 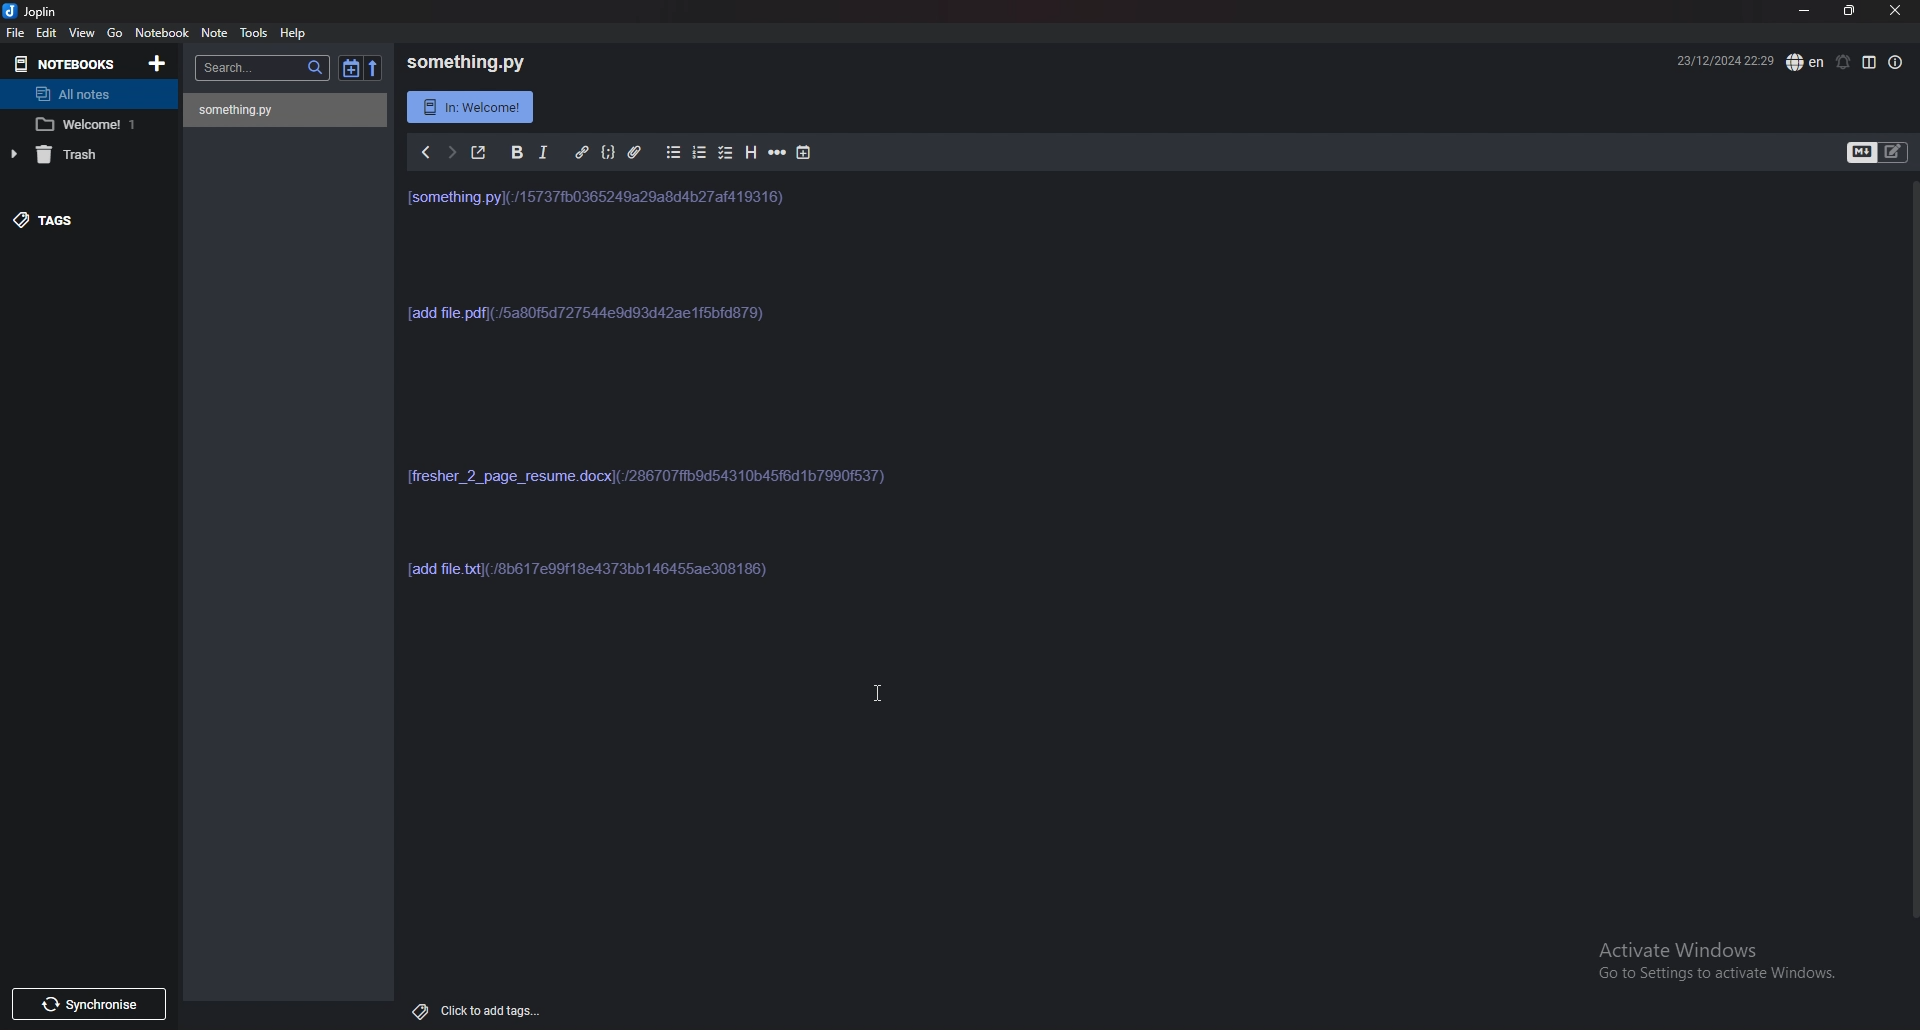 I want to click on add tags, so click(x=490, y=1012).